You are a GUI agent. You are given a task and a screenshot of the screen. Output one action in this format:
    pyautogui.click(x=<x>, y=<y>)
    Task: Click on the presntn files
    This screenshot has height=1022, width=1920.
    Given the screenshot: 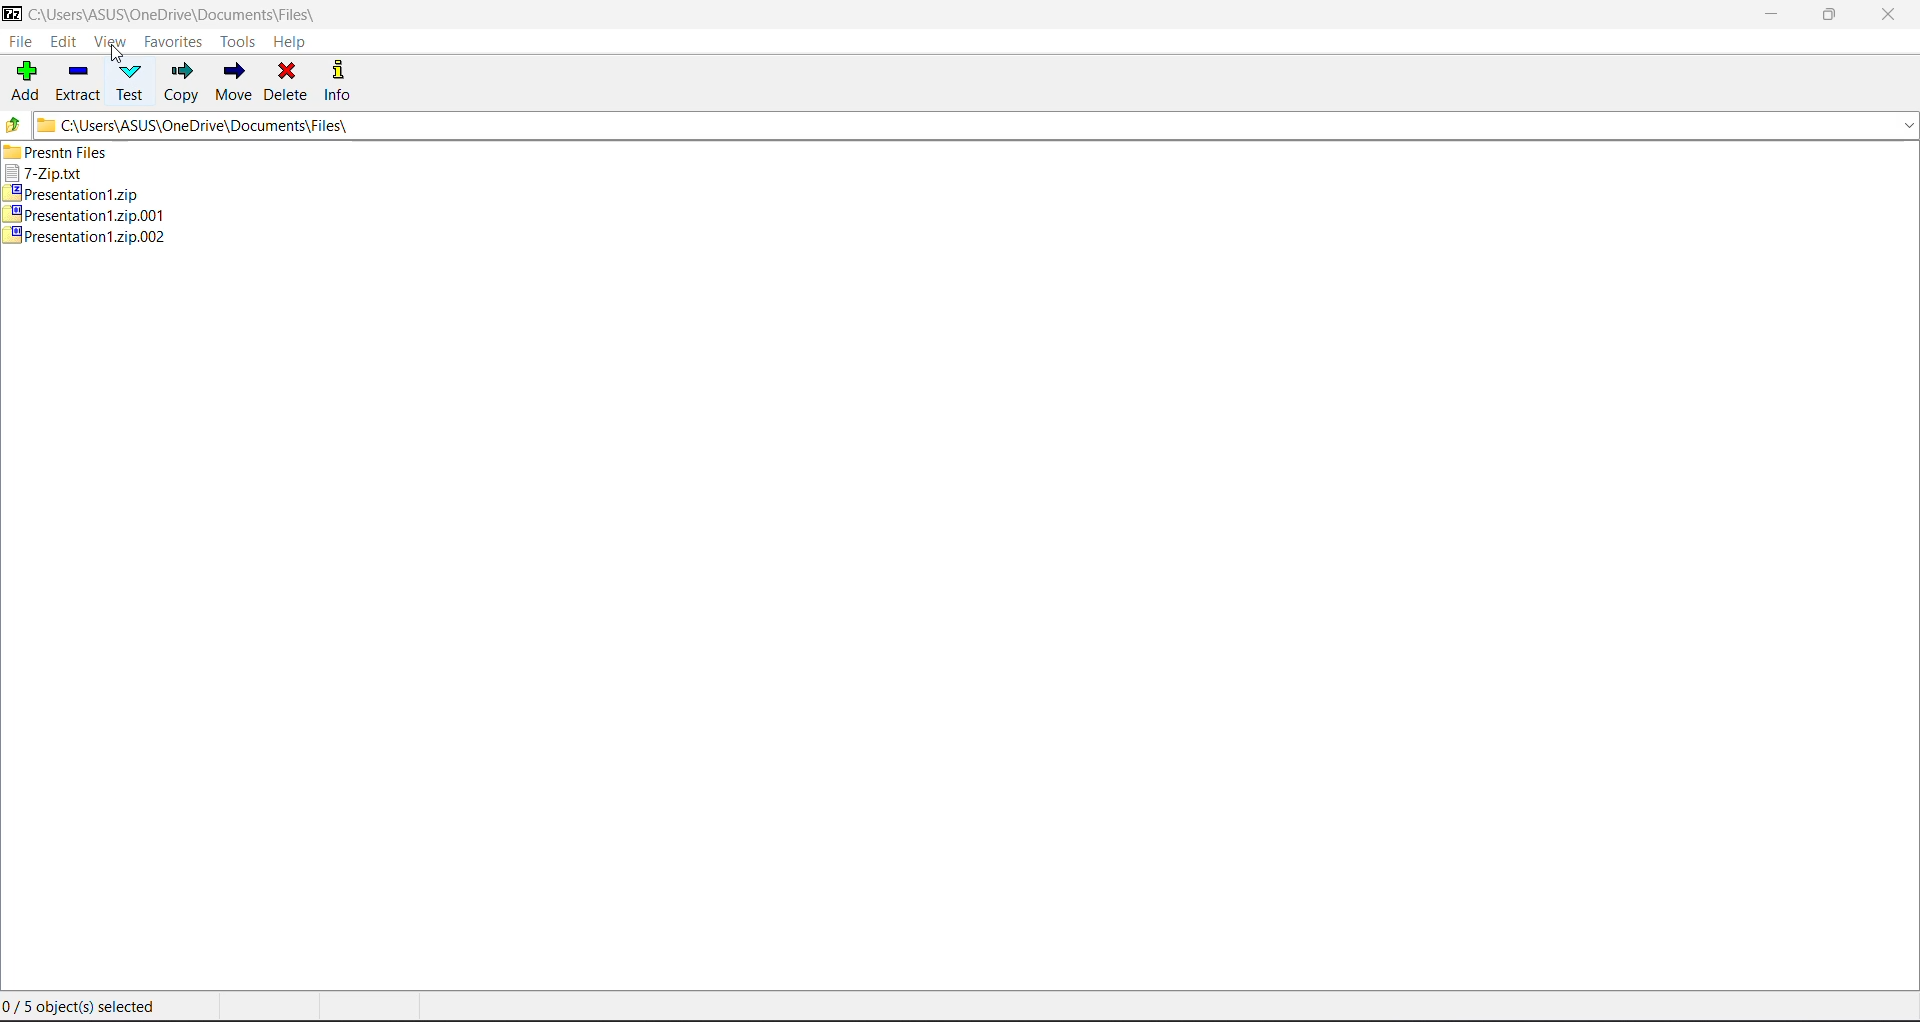 What is the action you would take?
    pyautogui.click(x=71, y=156)
    